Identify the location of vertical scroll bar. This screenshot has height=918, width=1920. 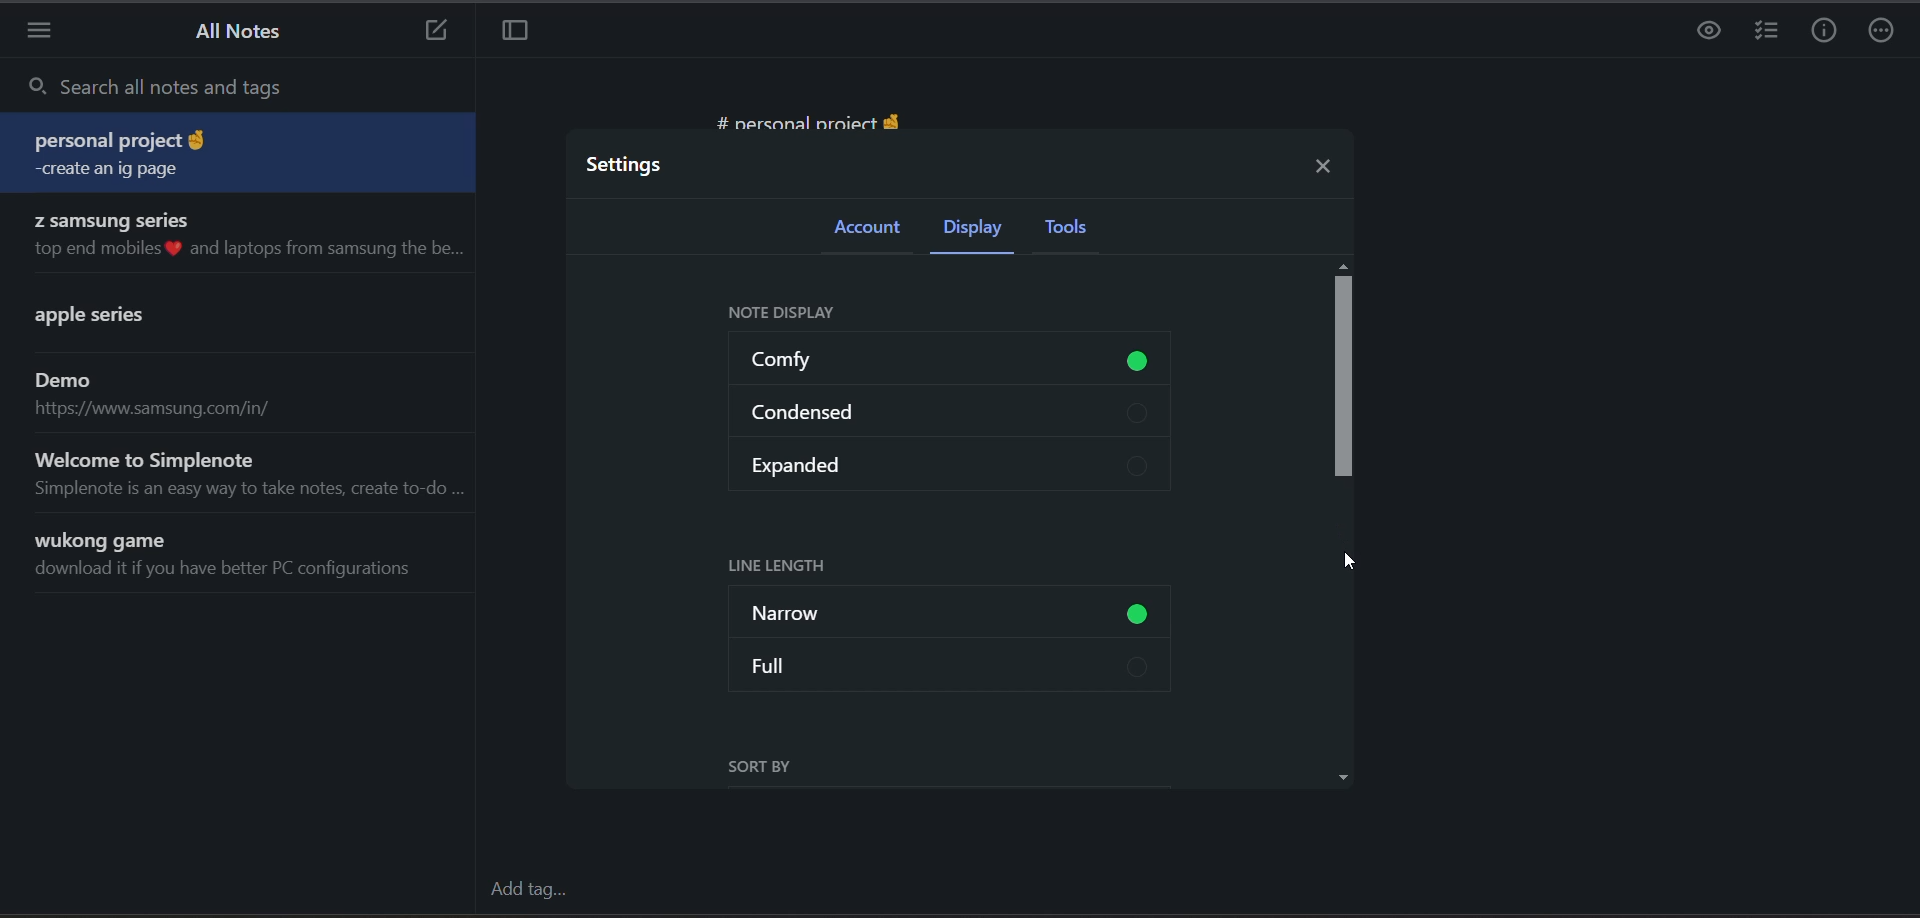
(1345, 380).